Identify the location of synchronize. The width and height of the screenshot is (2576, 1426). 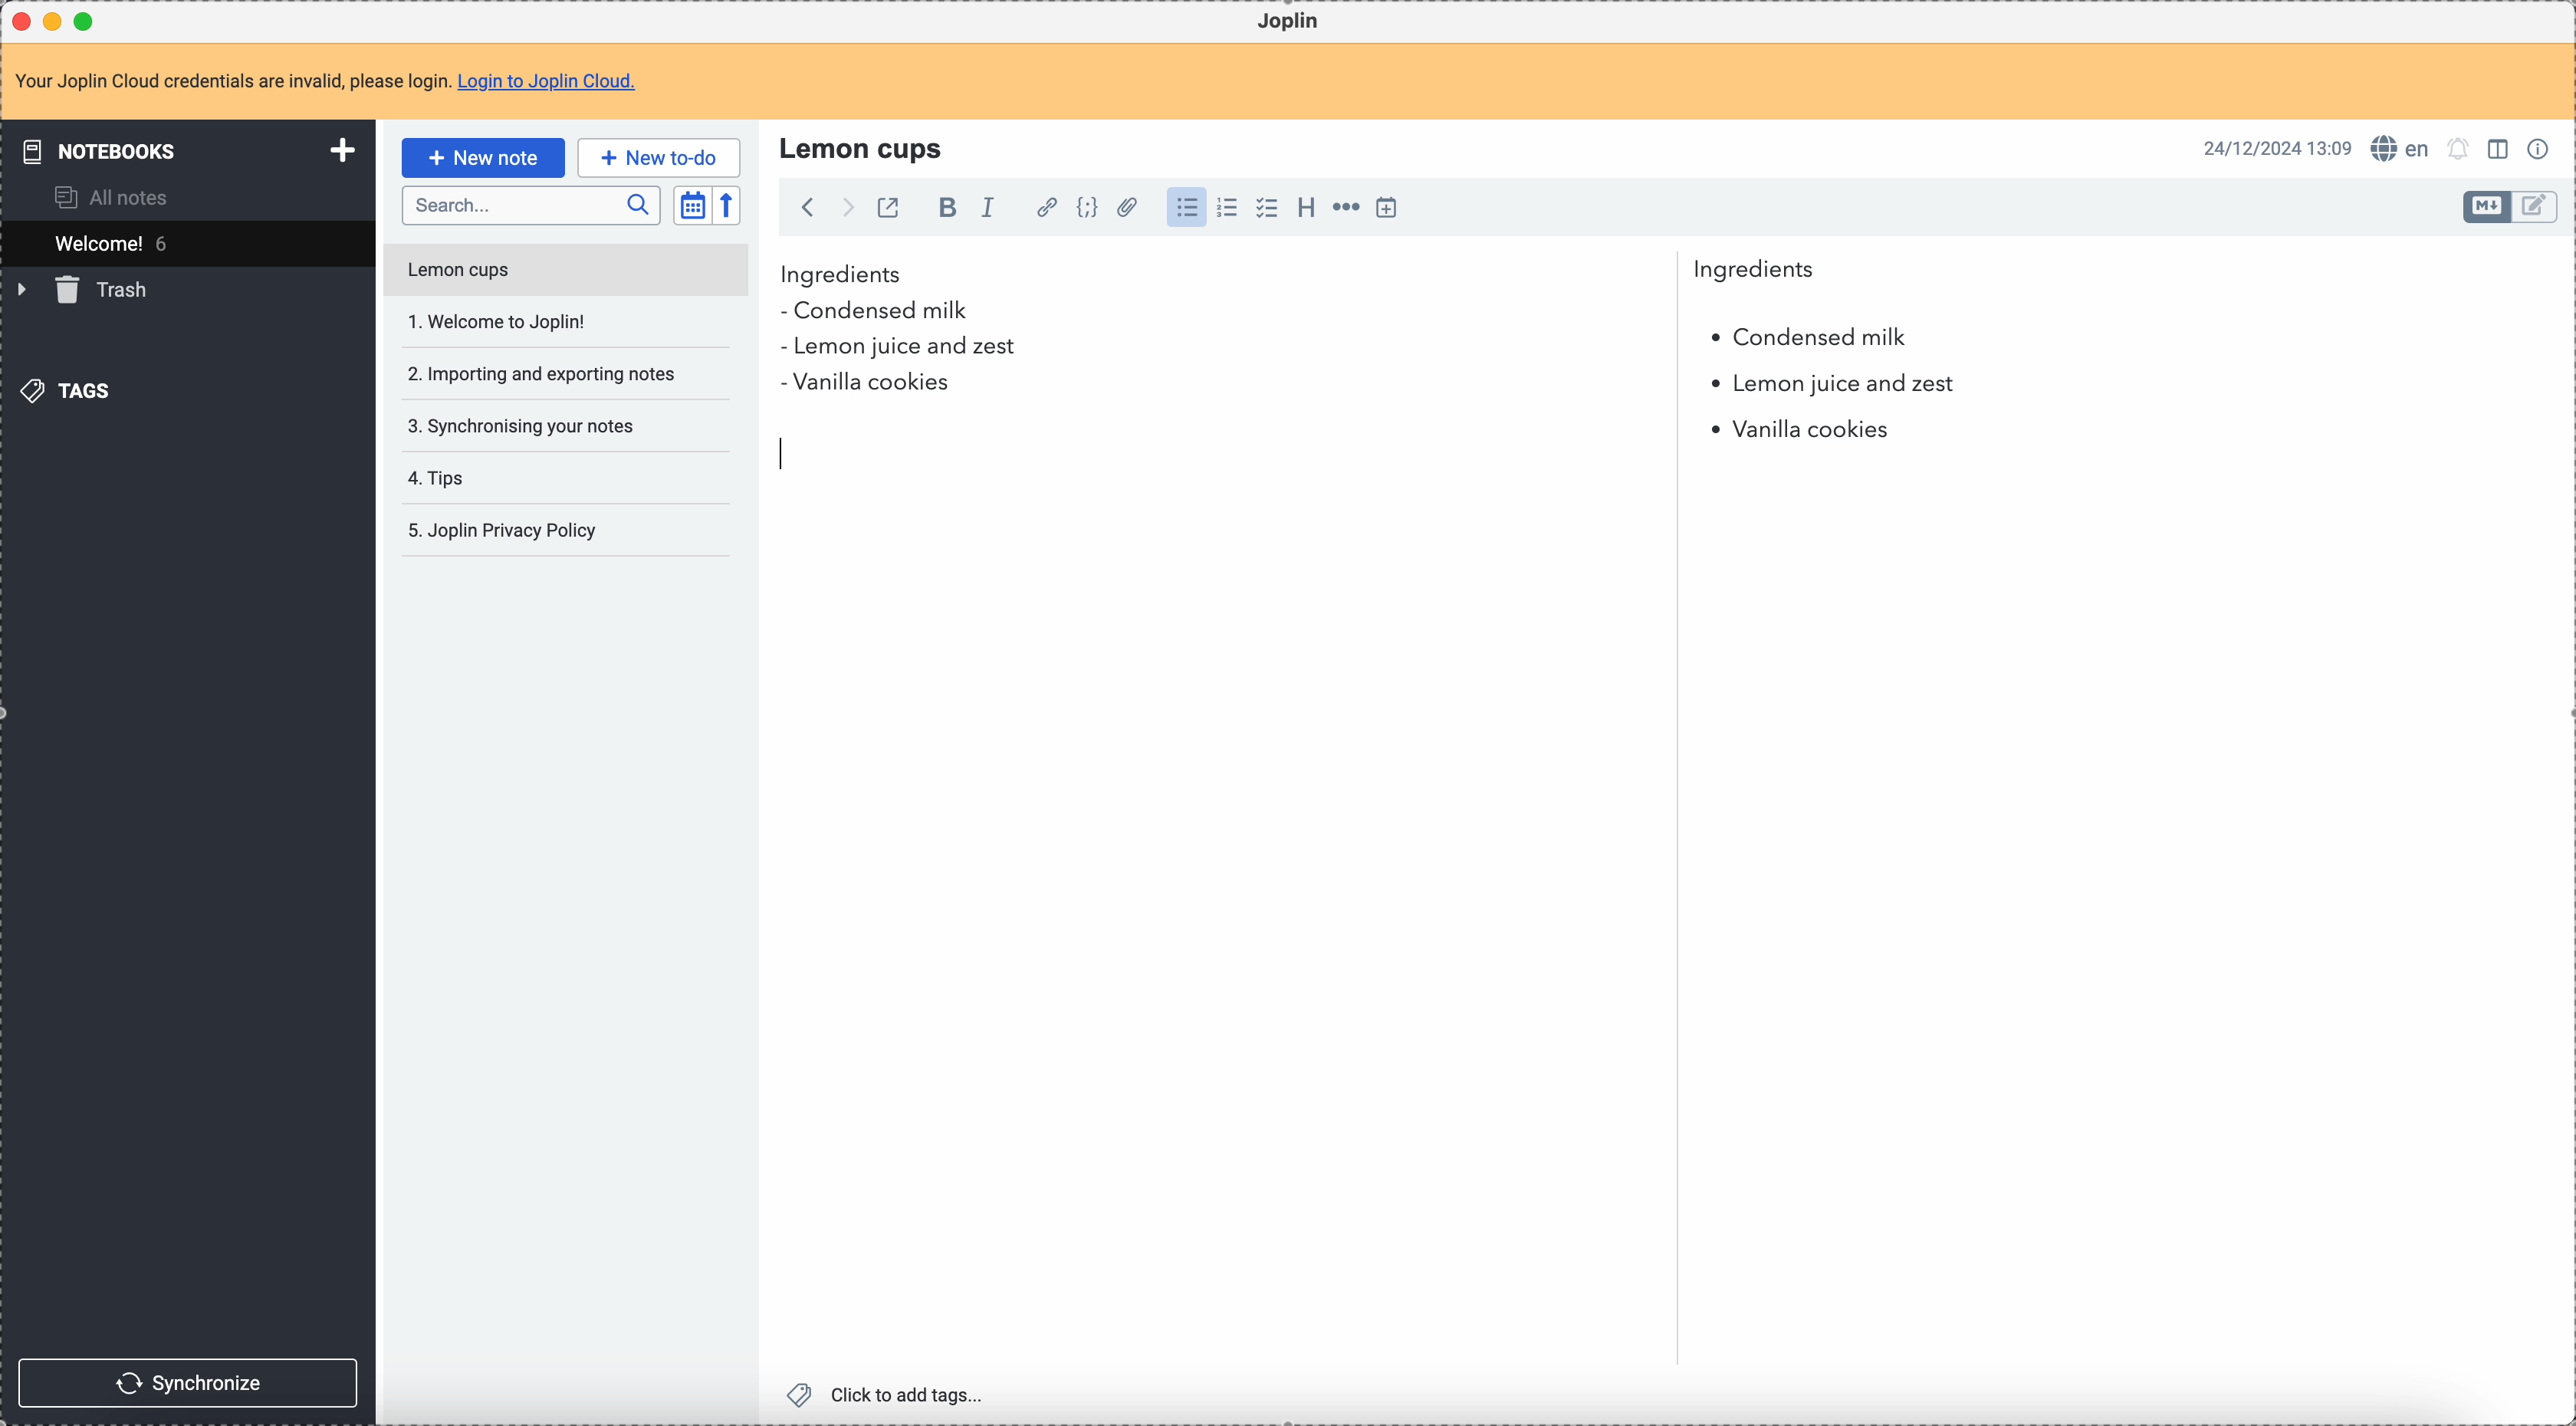
(189, 1383).